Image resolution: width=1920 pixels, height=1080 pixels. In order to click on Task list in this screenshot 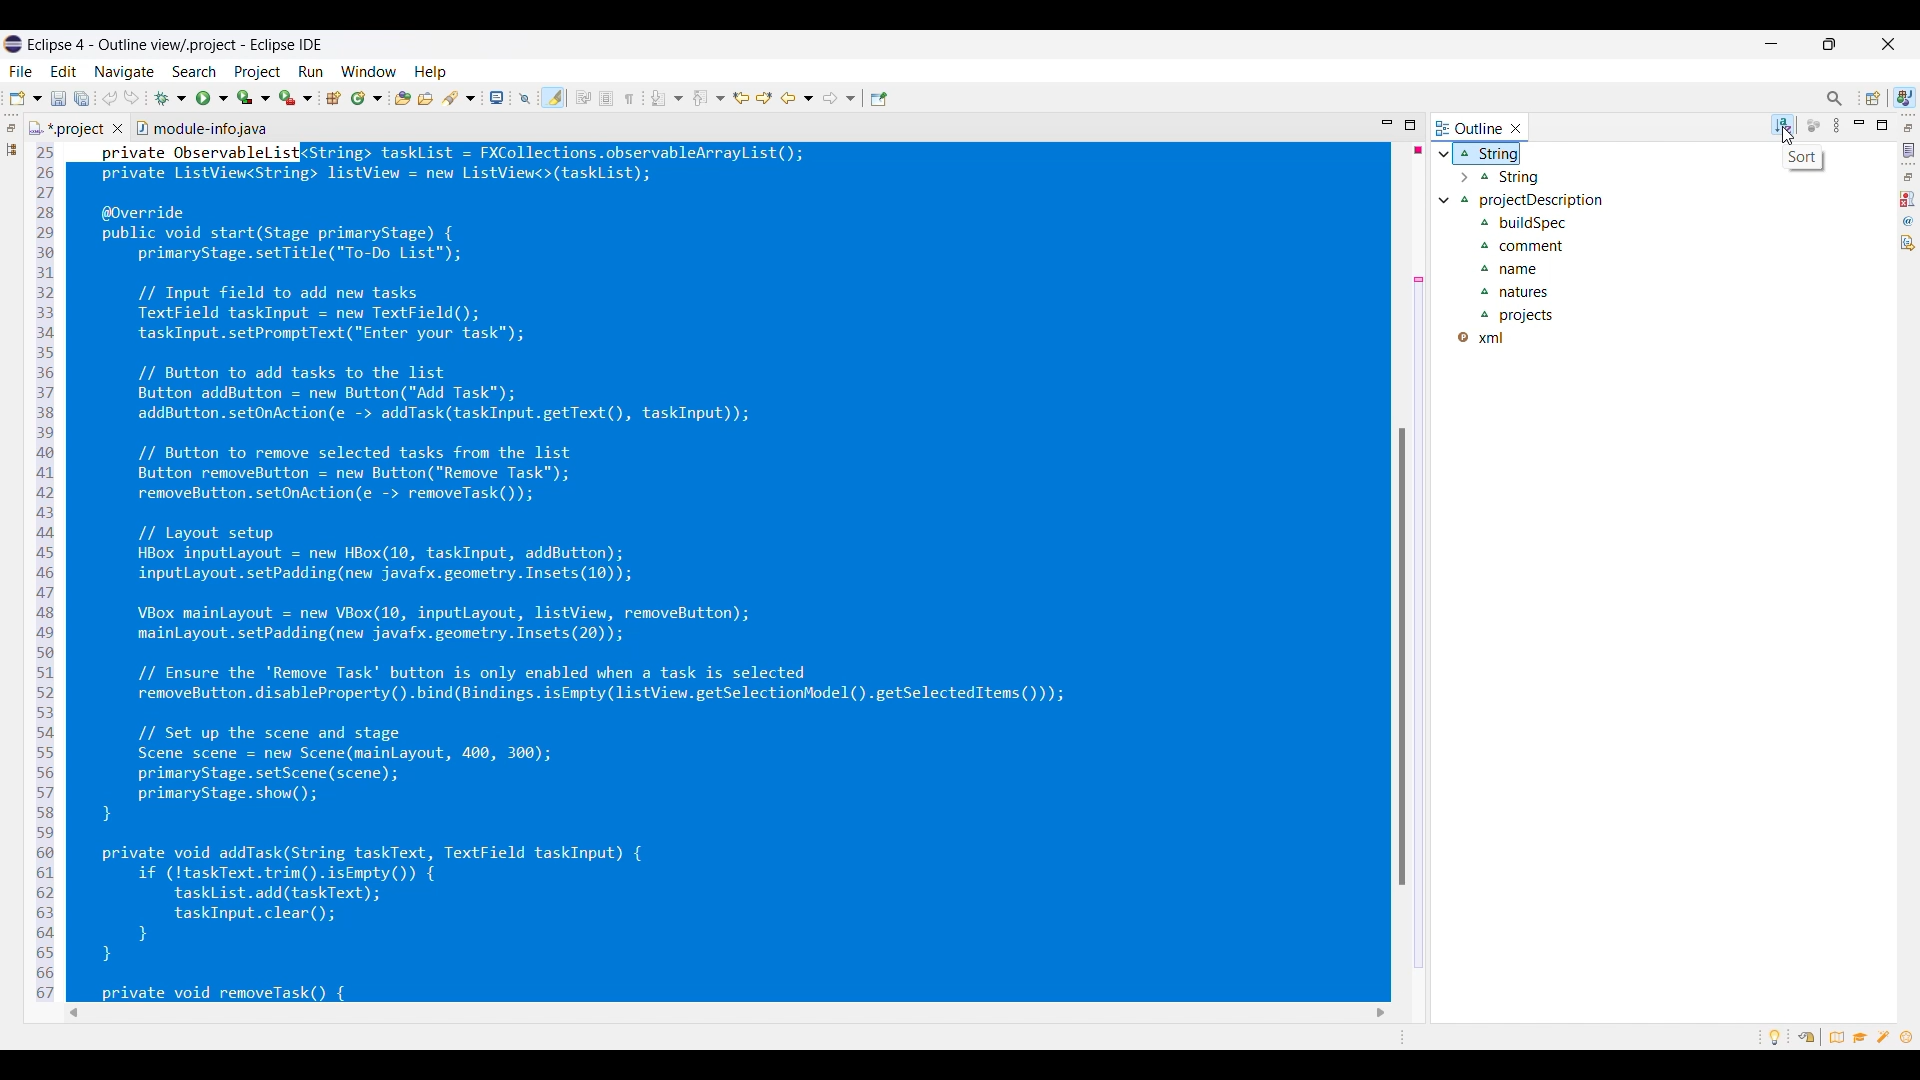, I will do `click(1909, 150)`.